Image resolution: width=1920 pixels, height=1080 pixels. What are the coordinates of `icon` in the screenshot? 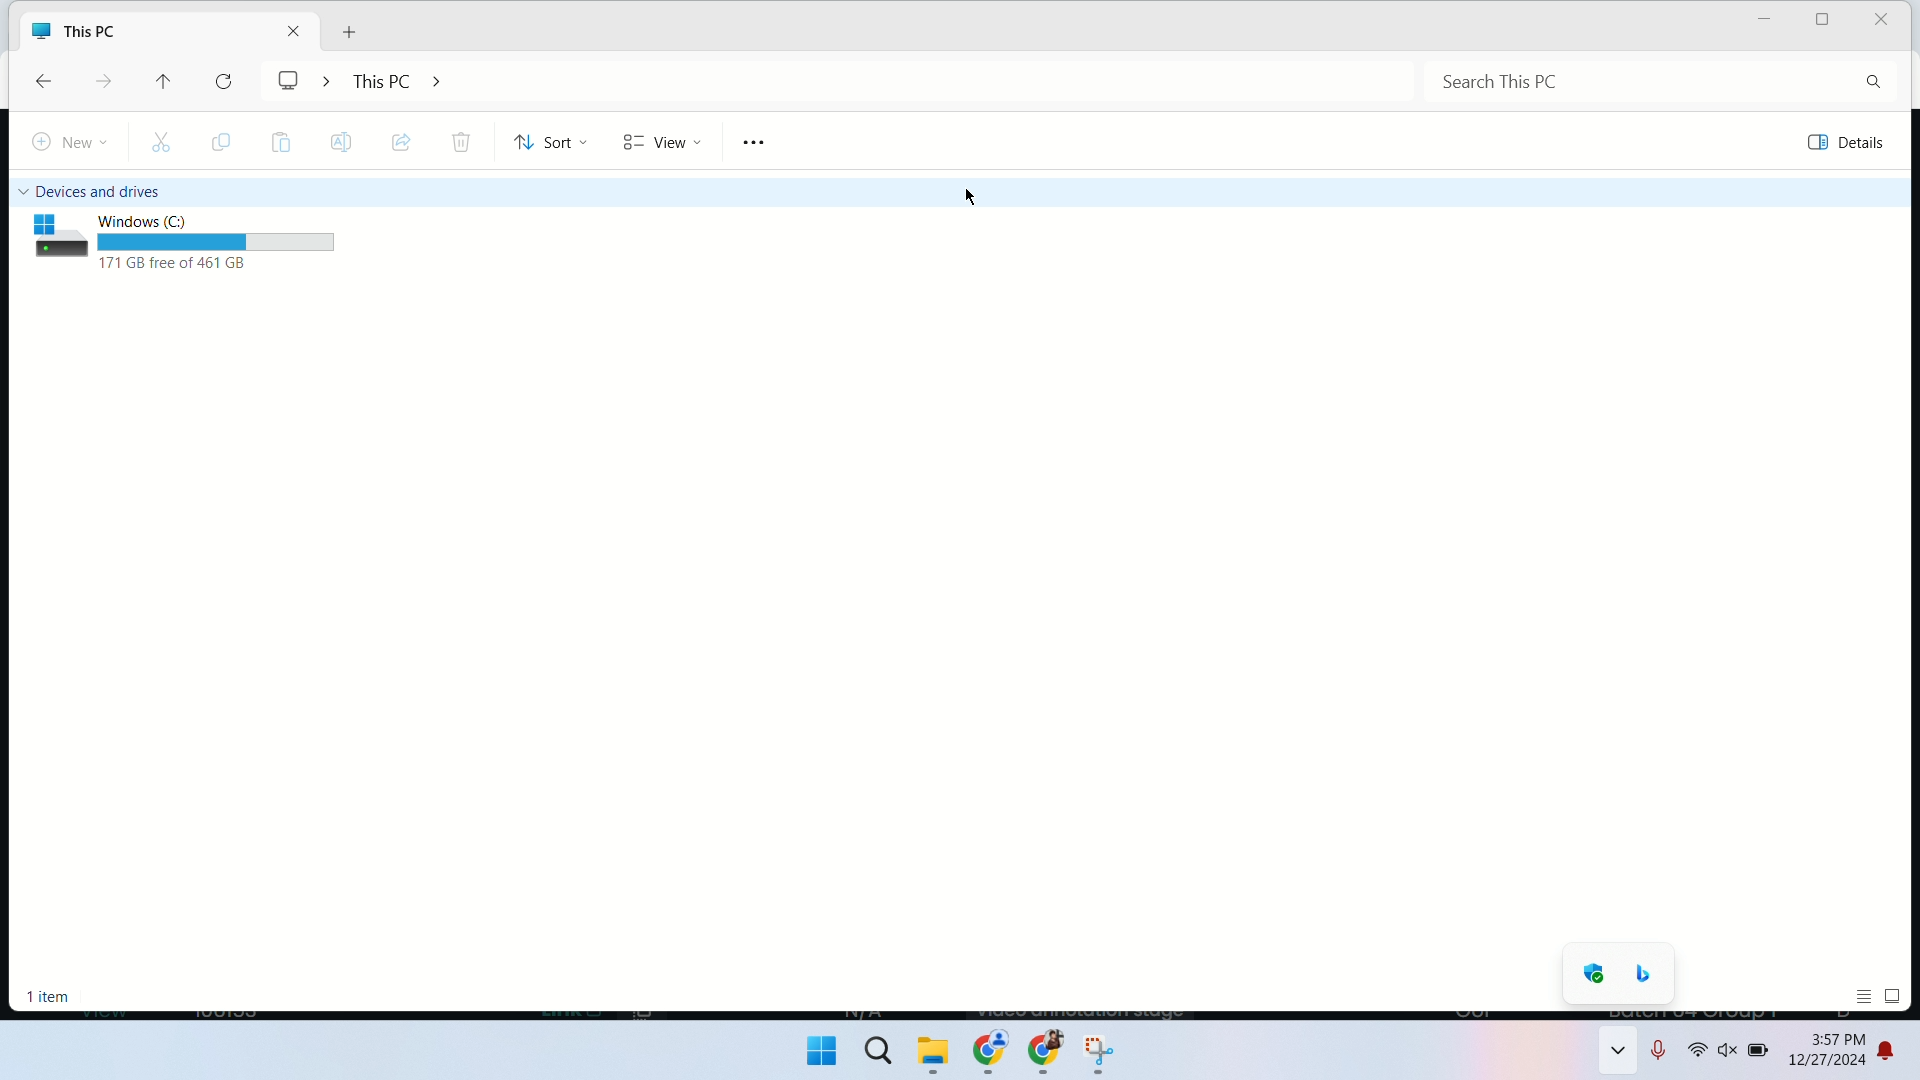 It's located at (58, 235).